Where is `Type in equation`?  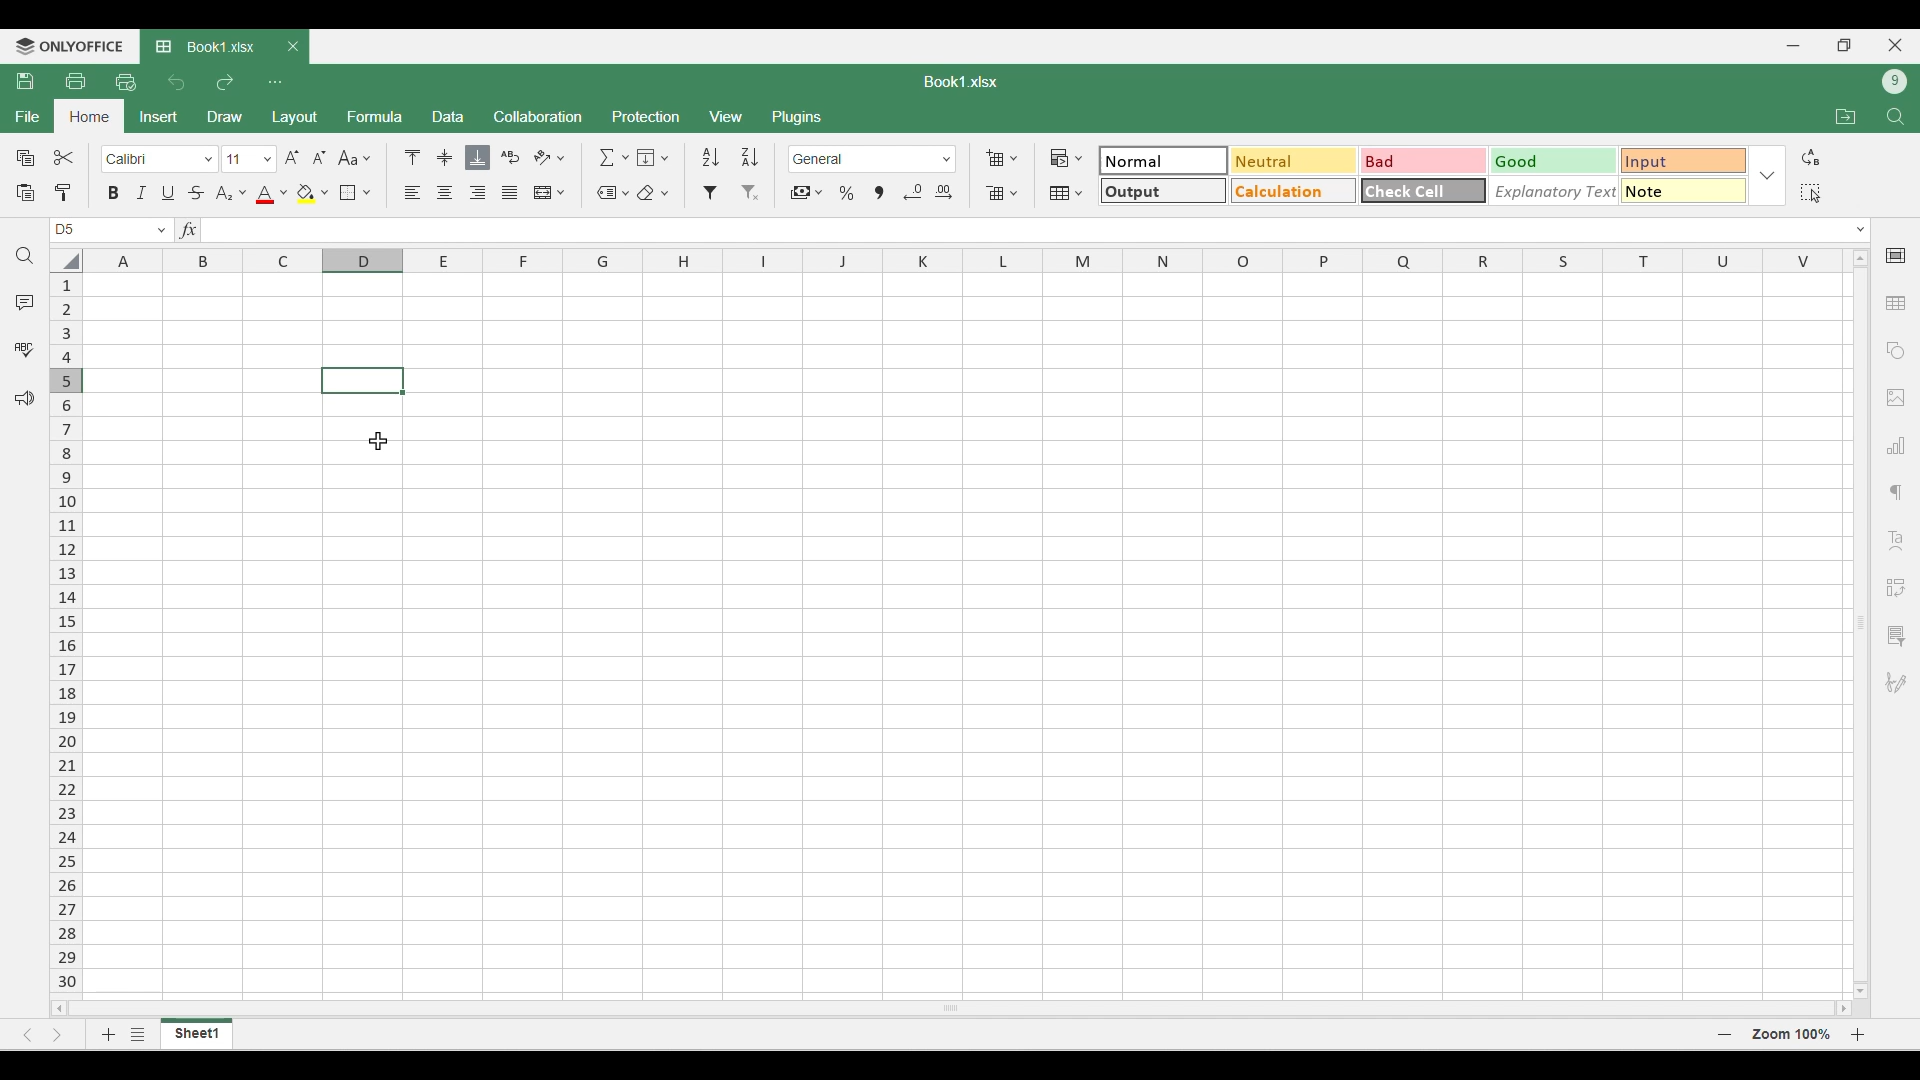 Type in equation is located at coordinates (271, 230).